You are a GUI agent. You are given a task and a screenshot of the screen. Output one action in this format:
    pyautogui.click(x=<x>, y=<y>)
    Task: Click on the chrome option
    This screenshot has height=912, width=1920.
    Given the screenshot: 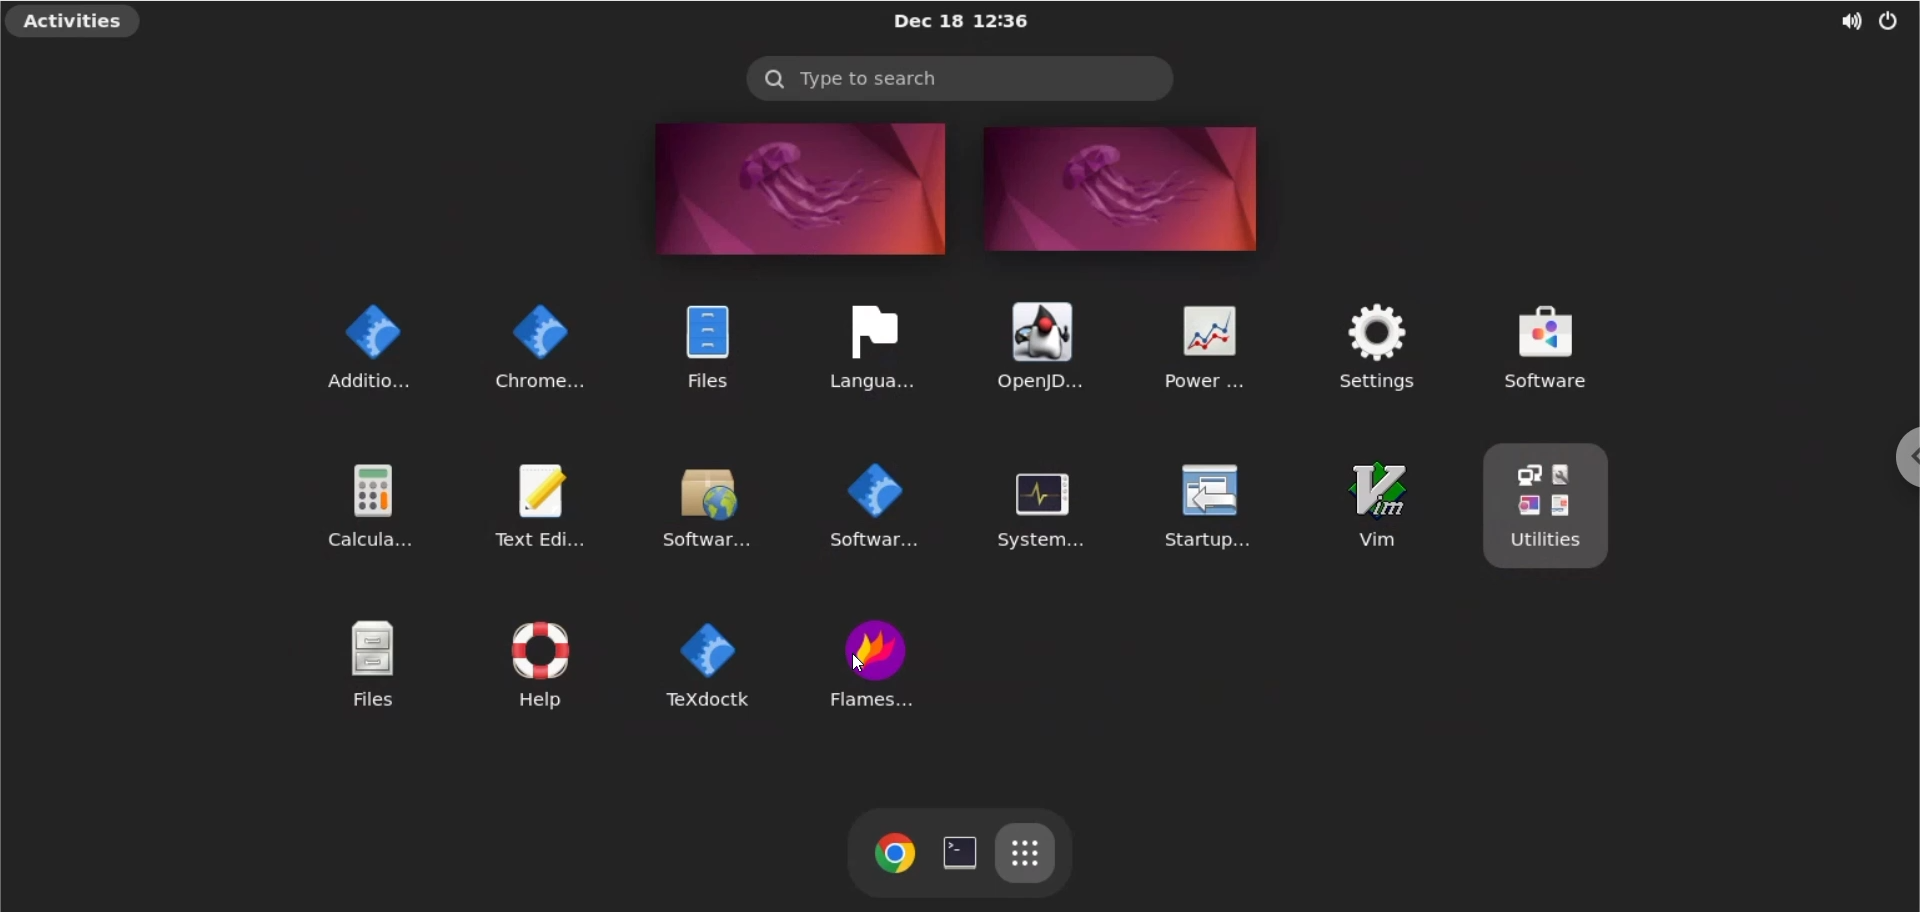 What is the action you would take?
    pyautogui.click(x=1896, y=456)
    